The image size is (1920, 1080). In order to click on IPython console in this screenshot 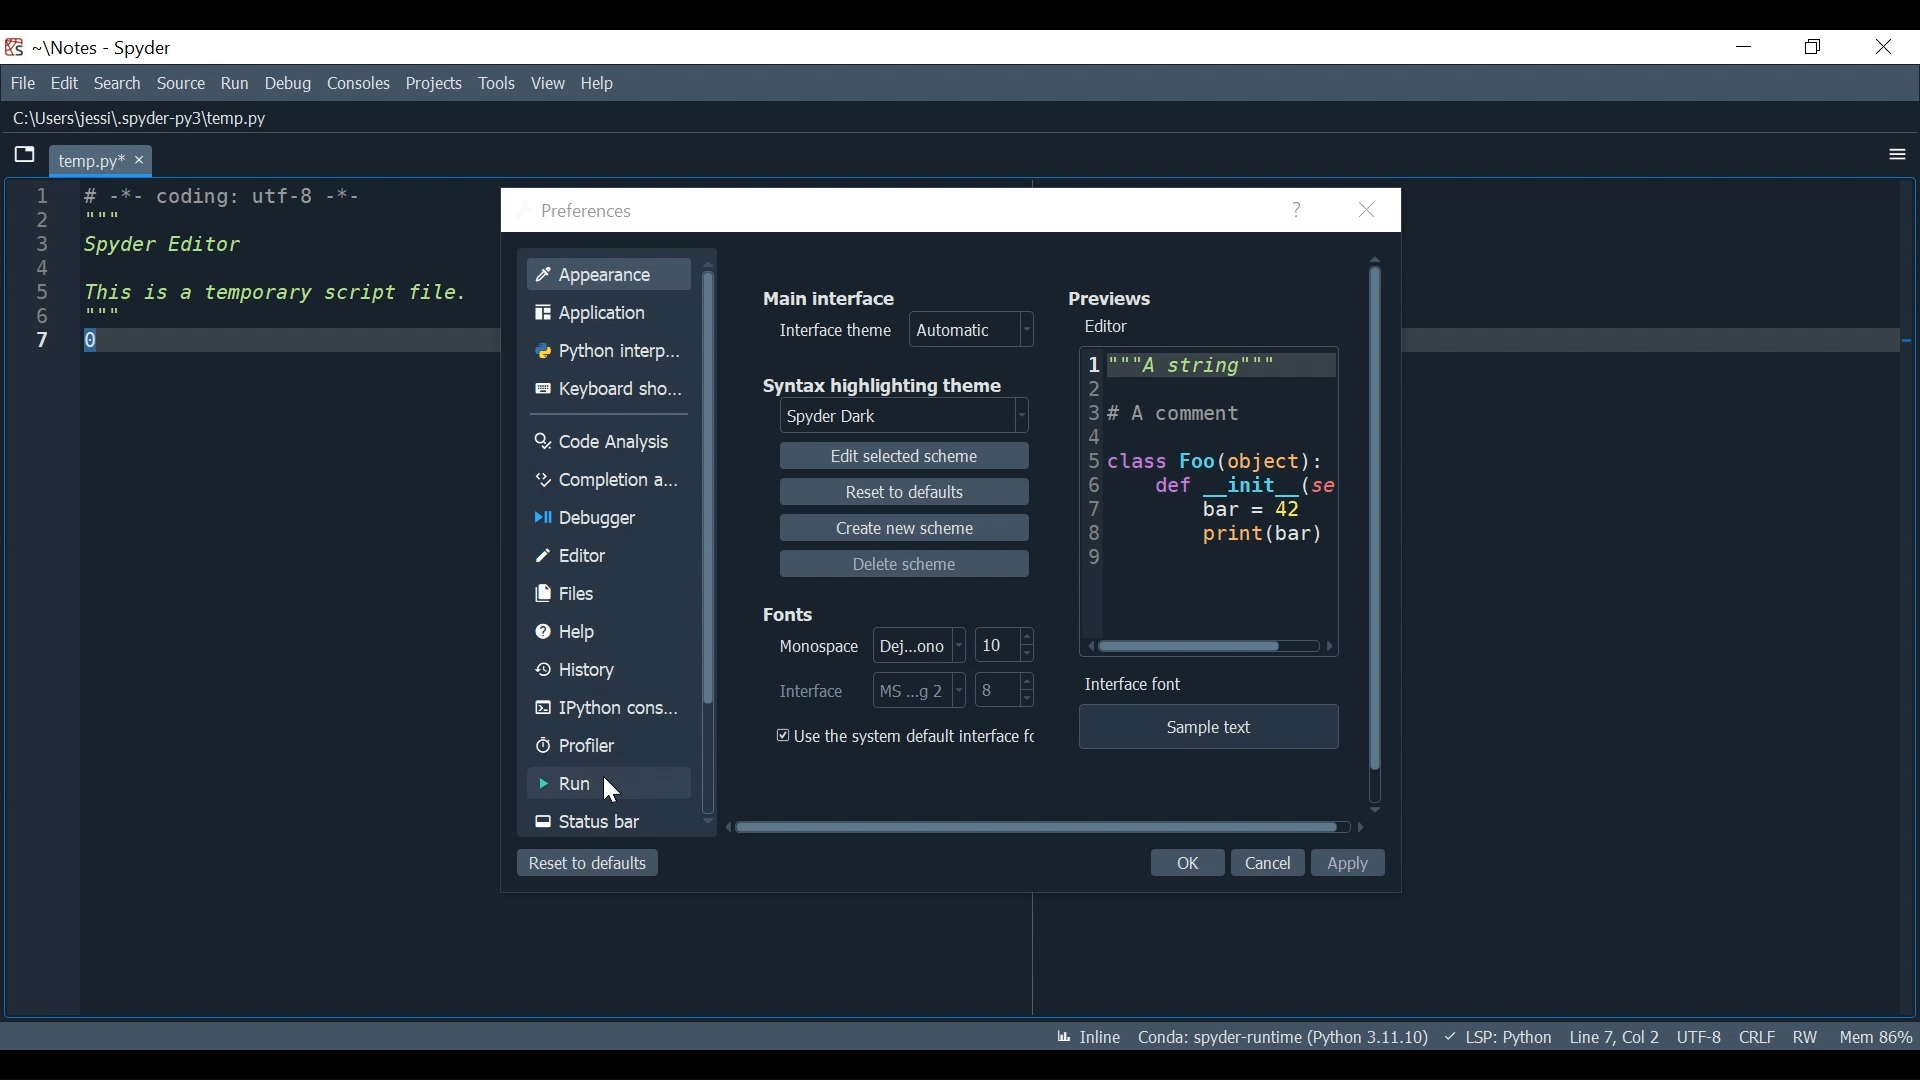, I will do `click(605, 708)`.